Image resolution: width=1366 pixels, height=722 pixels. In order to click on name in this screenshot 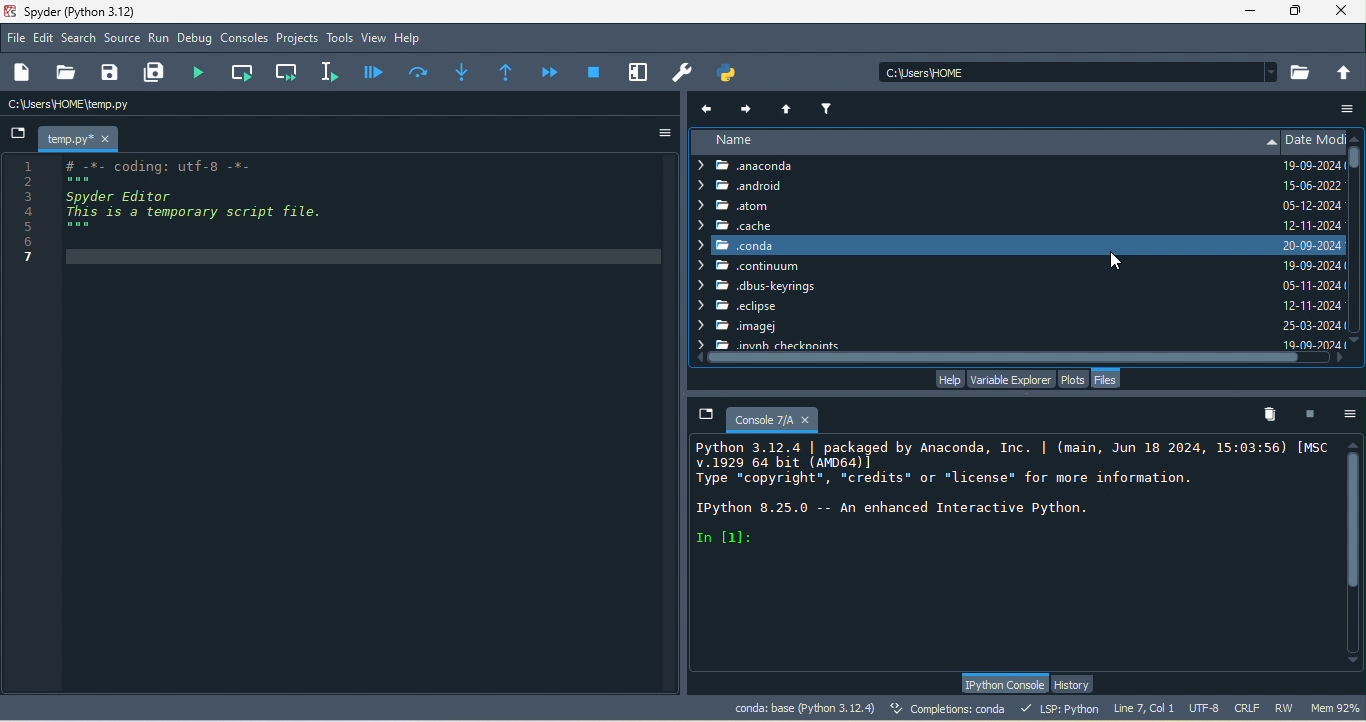, I will do `click(984, 142)`.